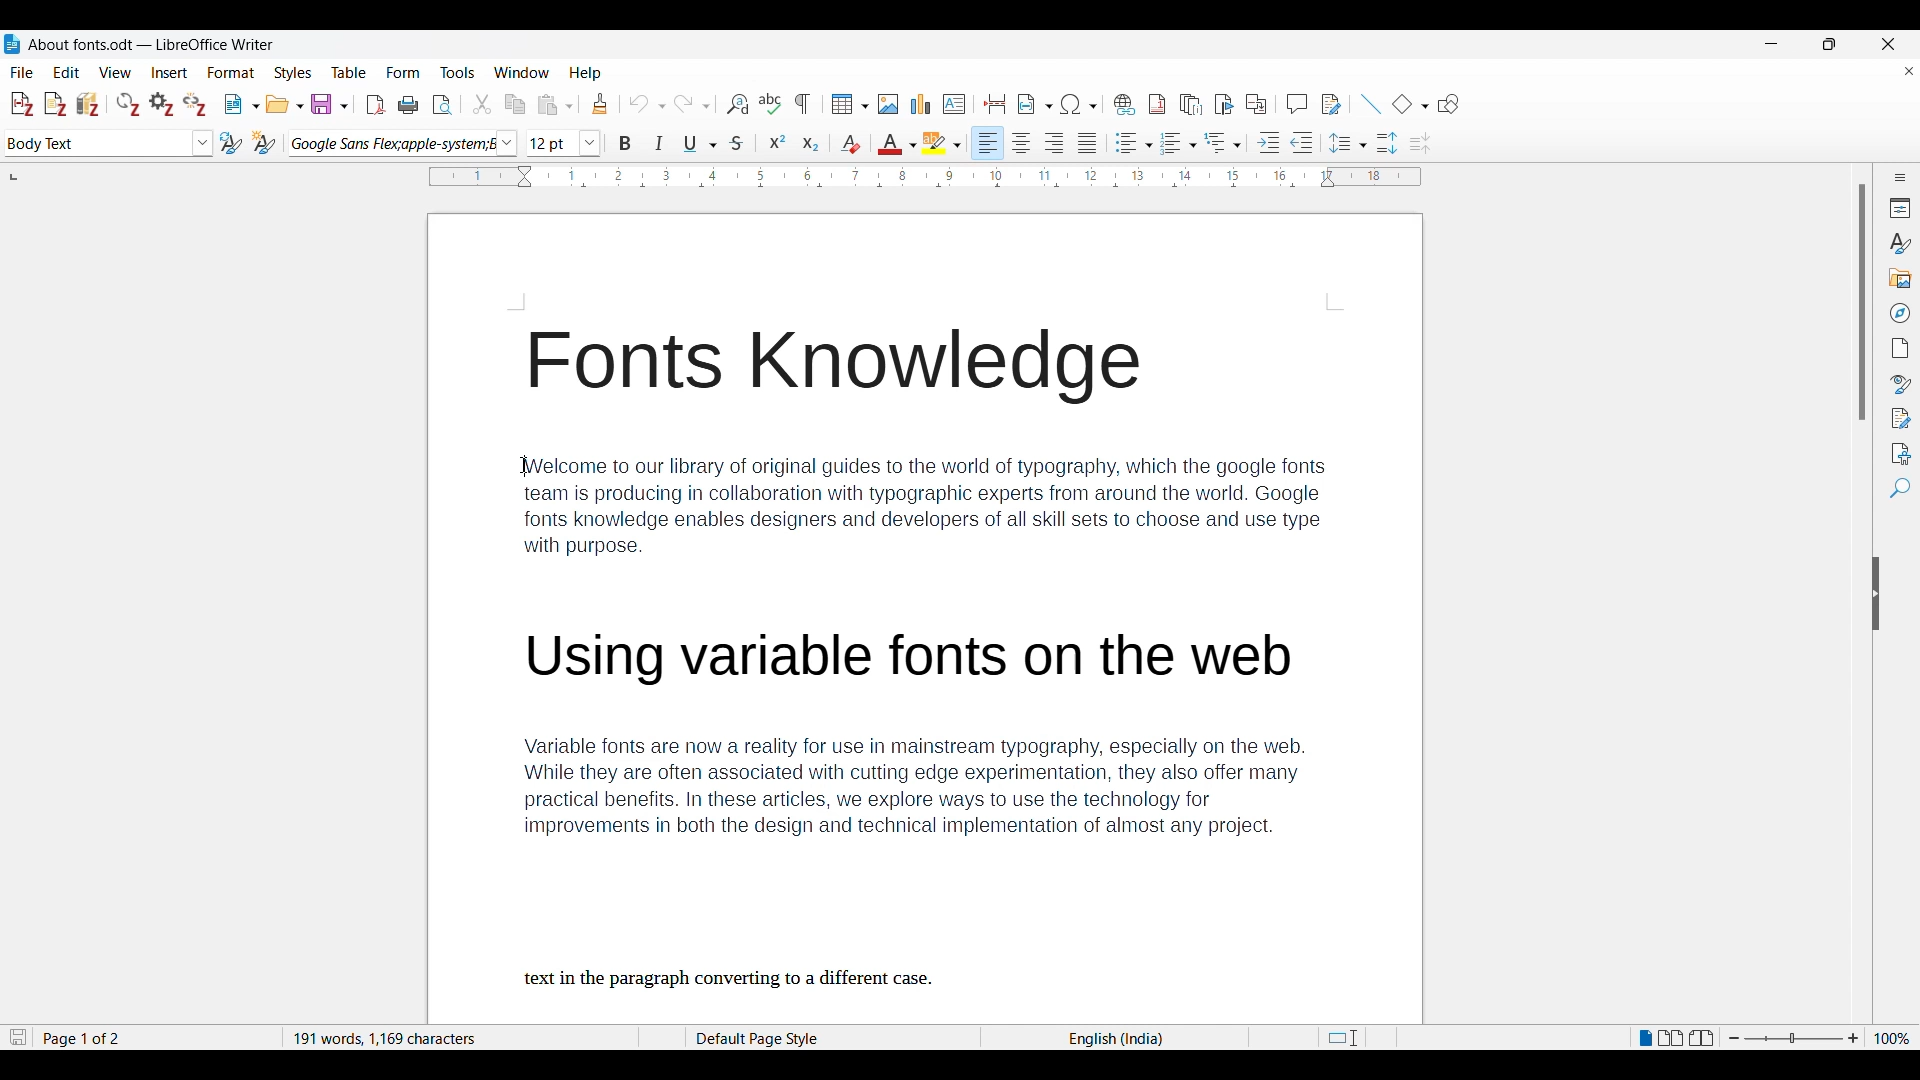  Describe the element at coordinates (1449, 103) in the screenshot. I see `Show draw functions` at that location.